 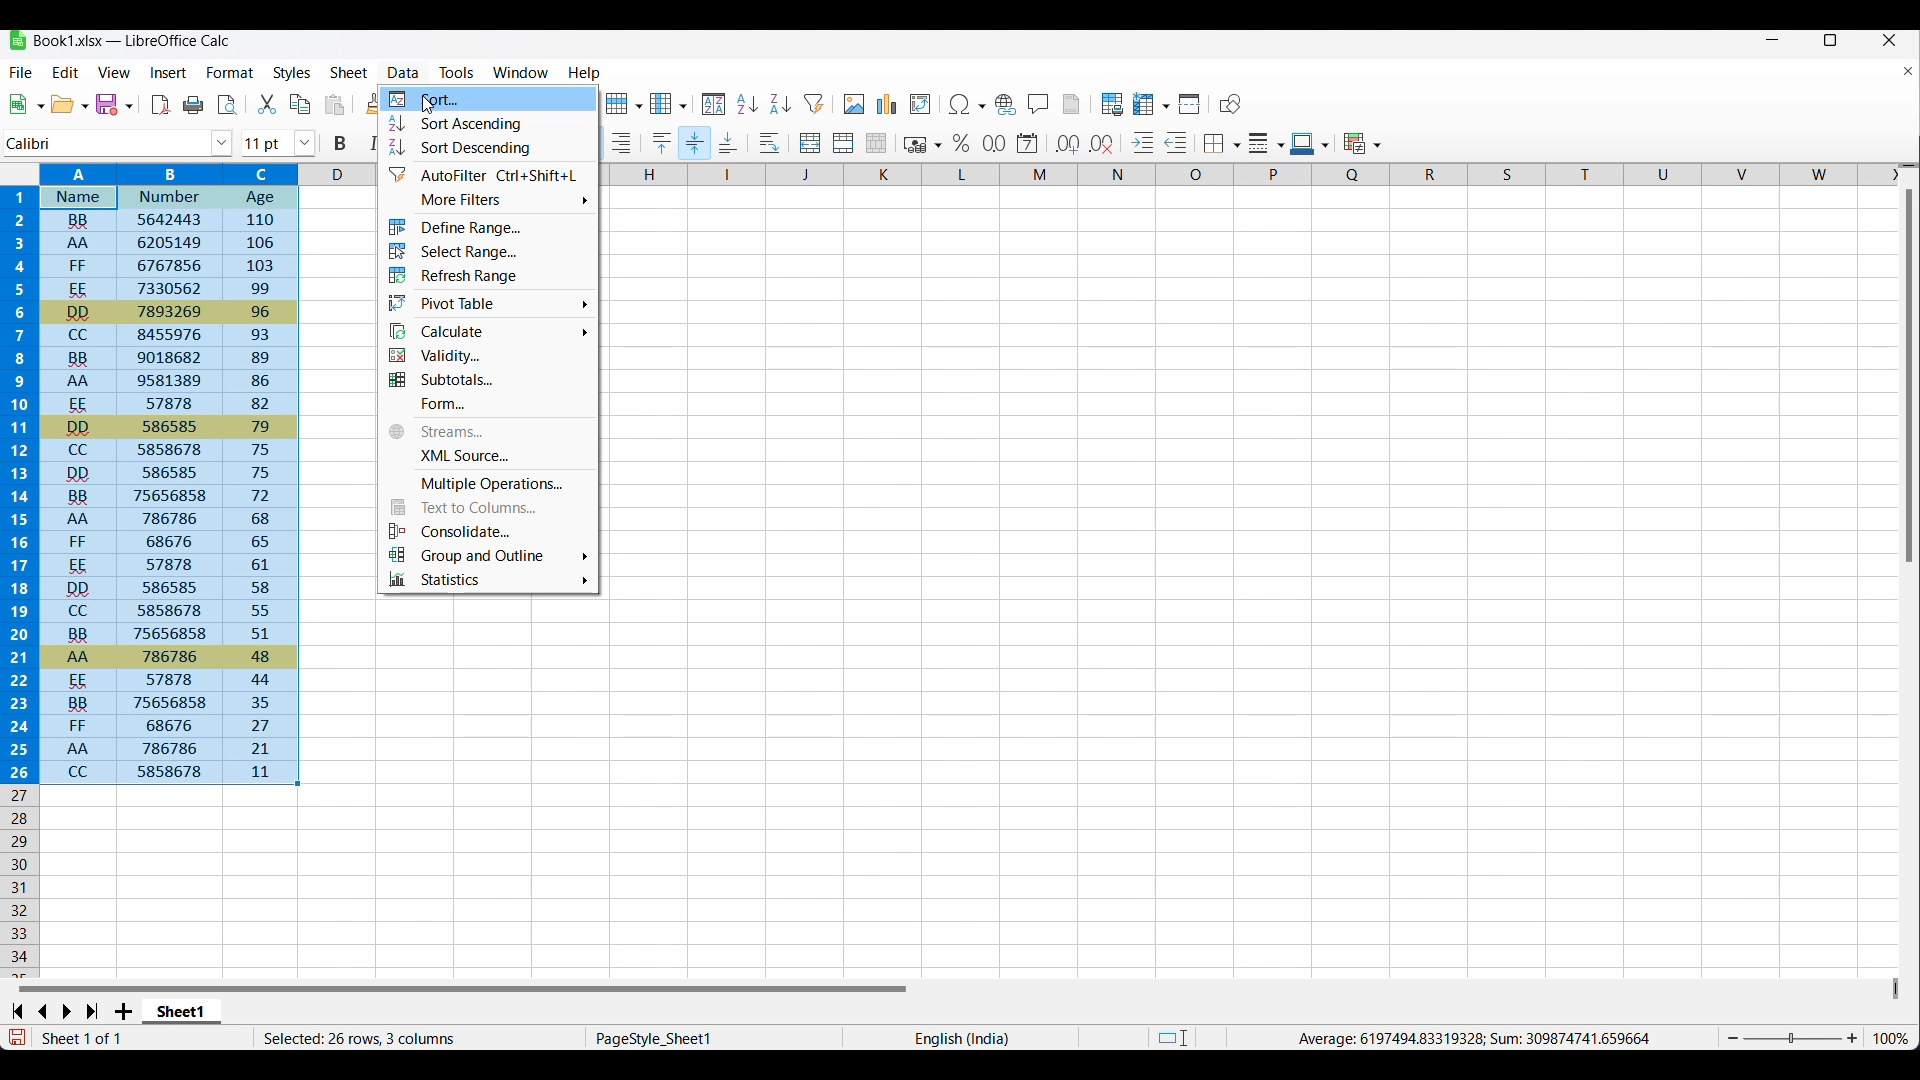 I want to click on Consolidate, so click(x=487, y=530).